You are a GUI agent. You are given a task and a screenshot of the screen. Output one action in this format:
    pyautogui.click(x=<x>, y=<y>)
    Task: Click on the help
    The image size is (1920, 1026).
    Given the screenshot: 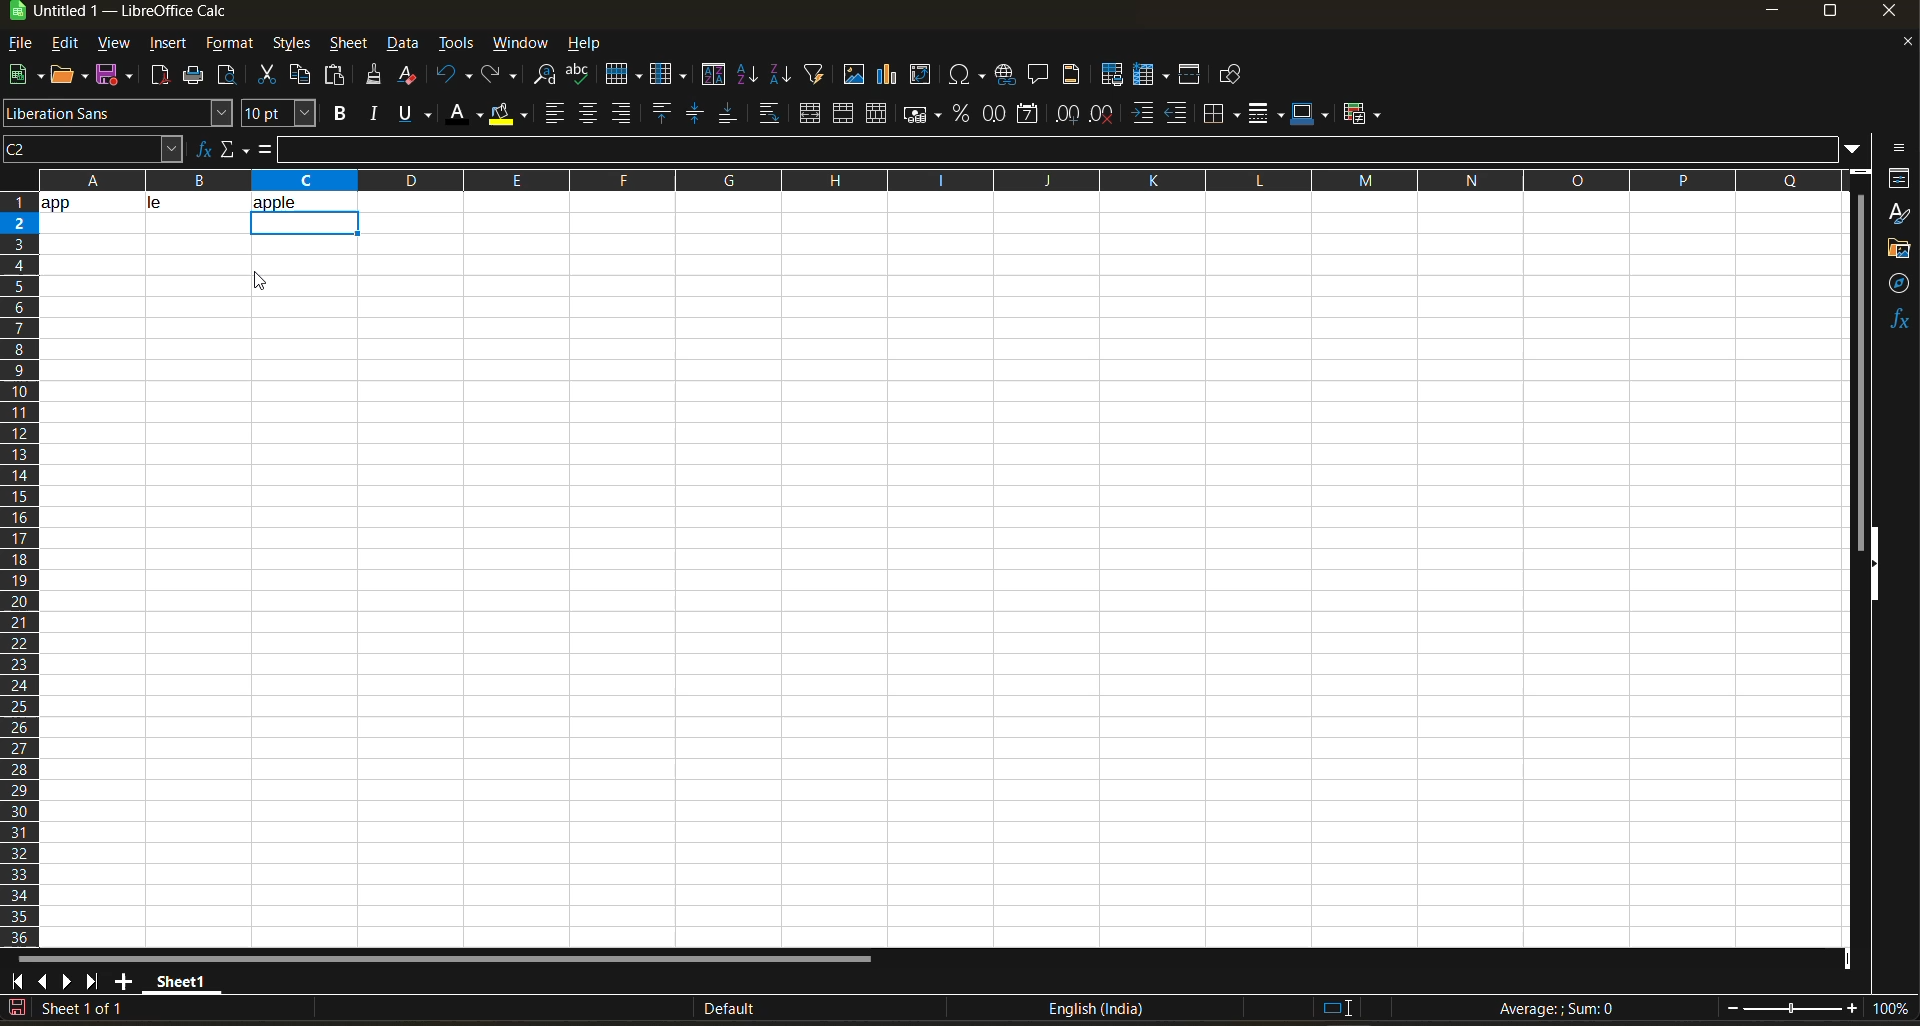 What is the action you would take?
    pyautogui.click(x=591, y=45)
    